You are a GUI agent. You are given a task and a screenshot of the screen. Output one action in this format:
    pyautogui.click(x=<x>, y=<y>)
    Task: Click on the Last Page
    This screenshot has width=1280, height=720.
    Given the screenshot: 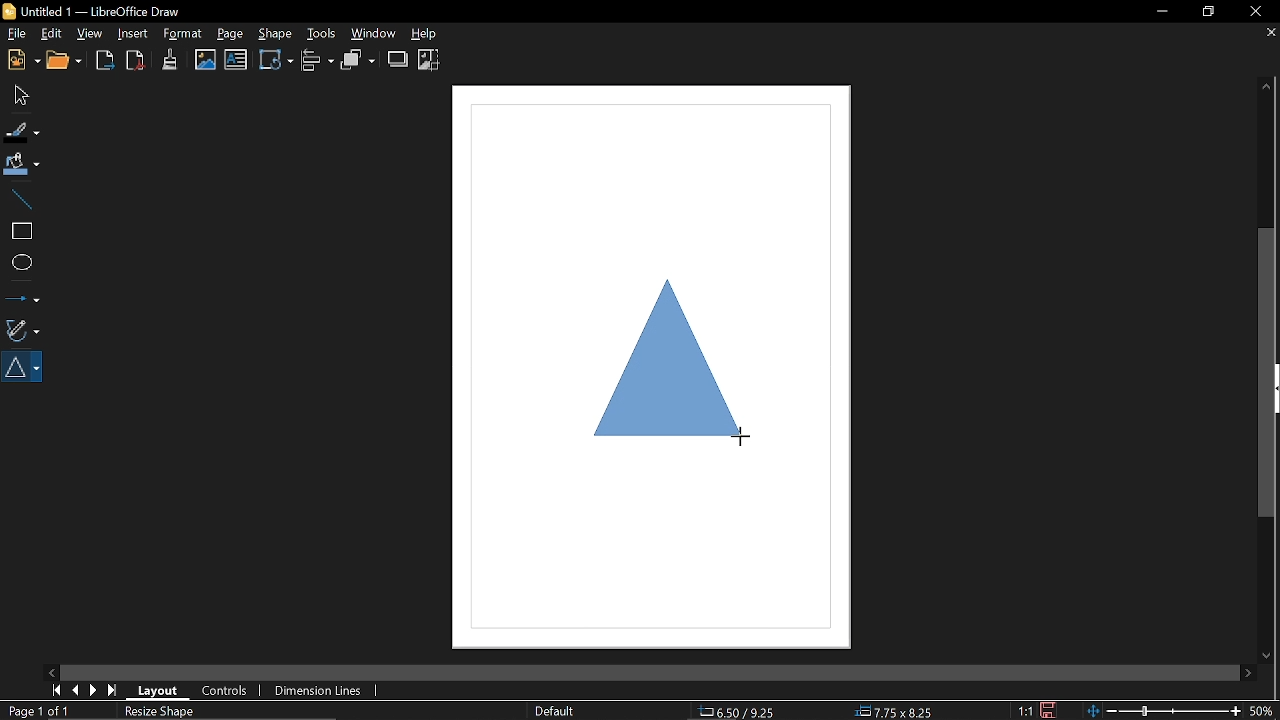 What is the action you would take?
    pyautogui.click(x=113, y=691)
    